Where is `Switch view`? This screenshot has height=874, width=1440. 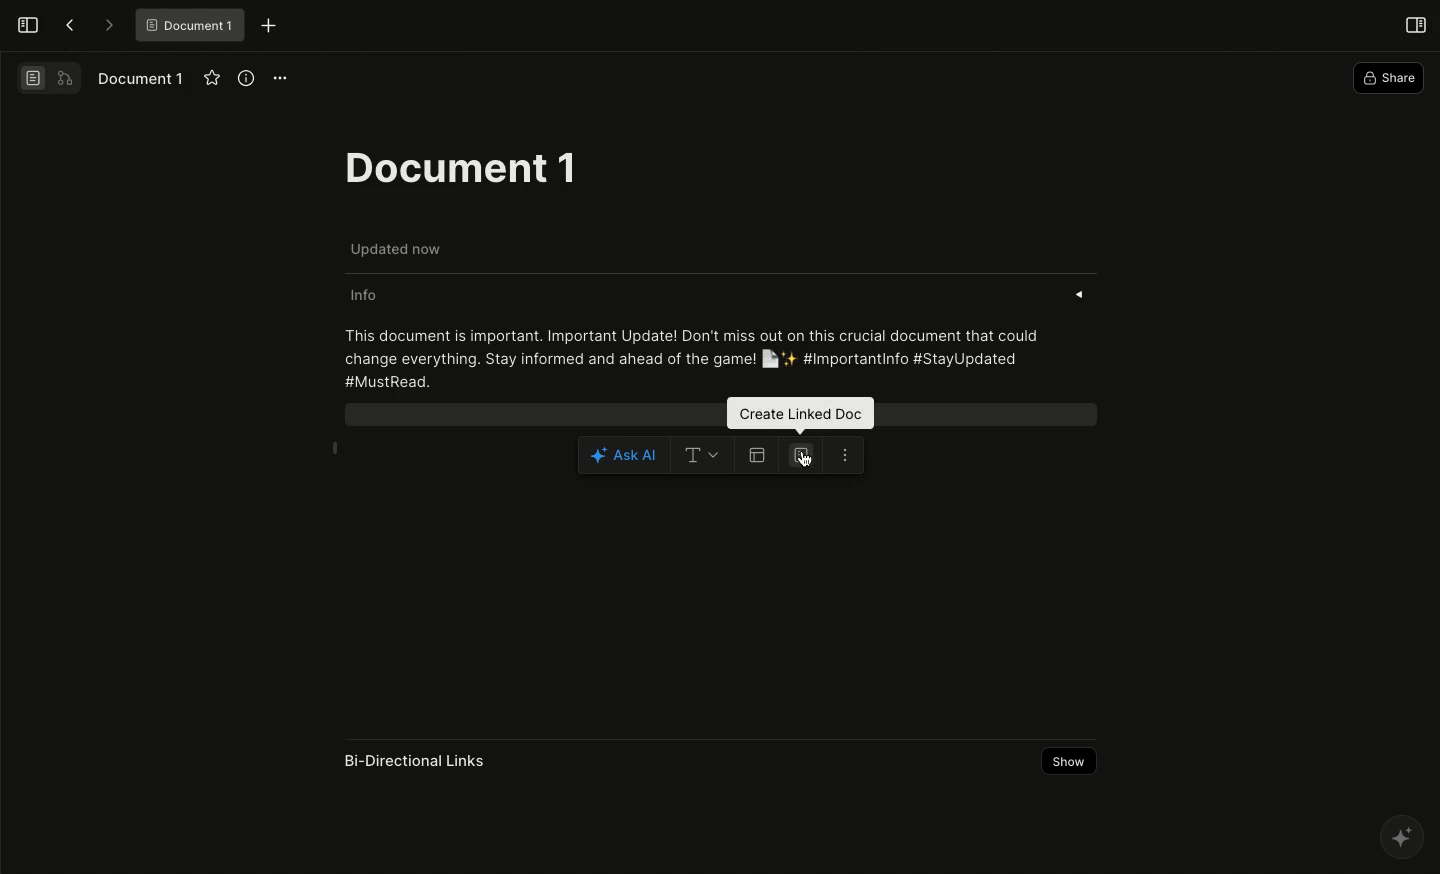
Switch view is located at coordinates (47, 78).